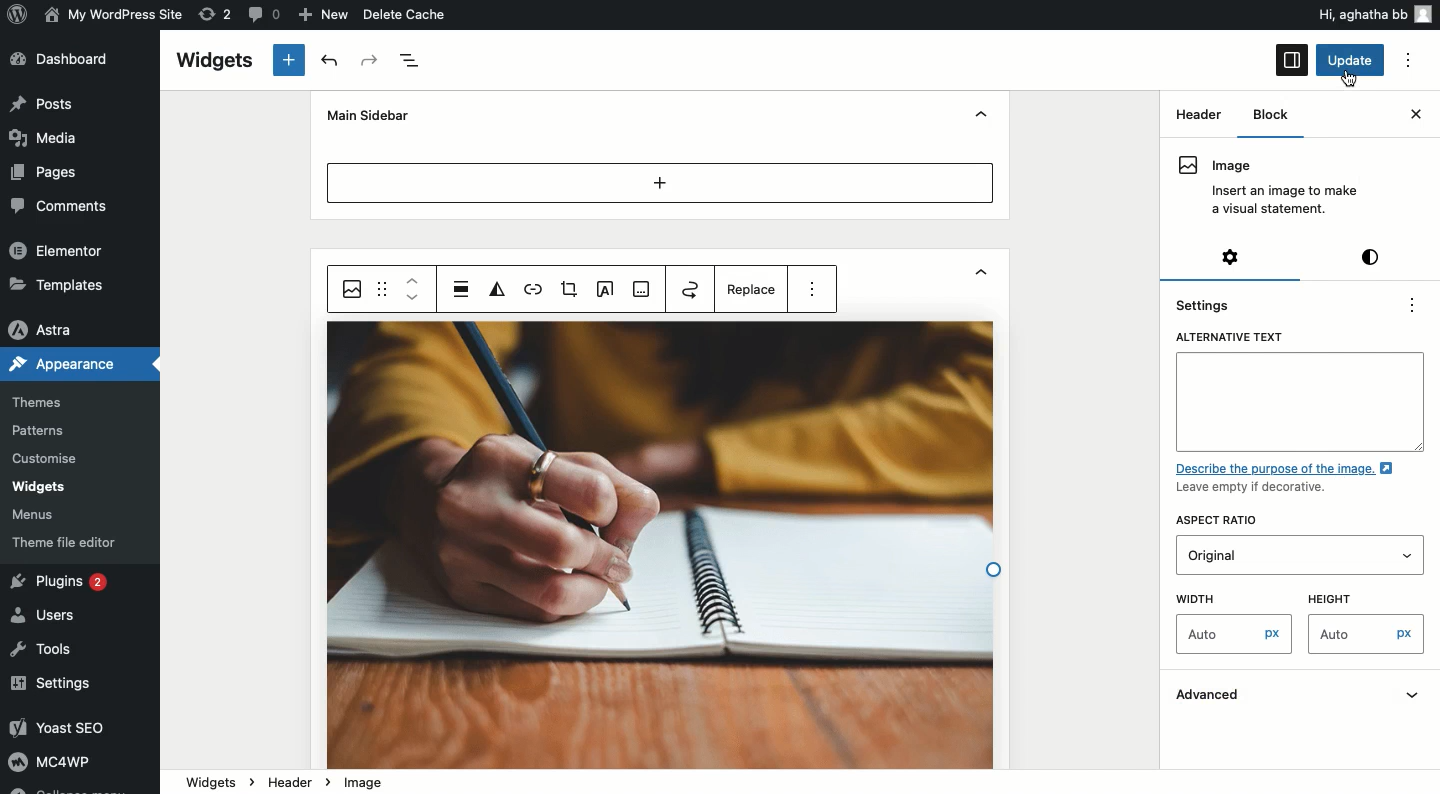 The width and height of the screenshot is (1440, 794). I want to click on Widgets, so click(211, 780).